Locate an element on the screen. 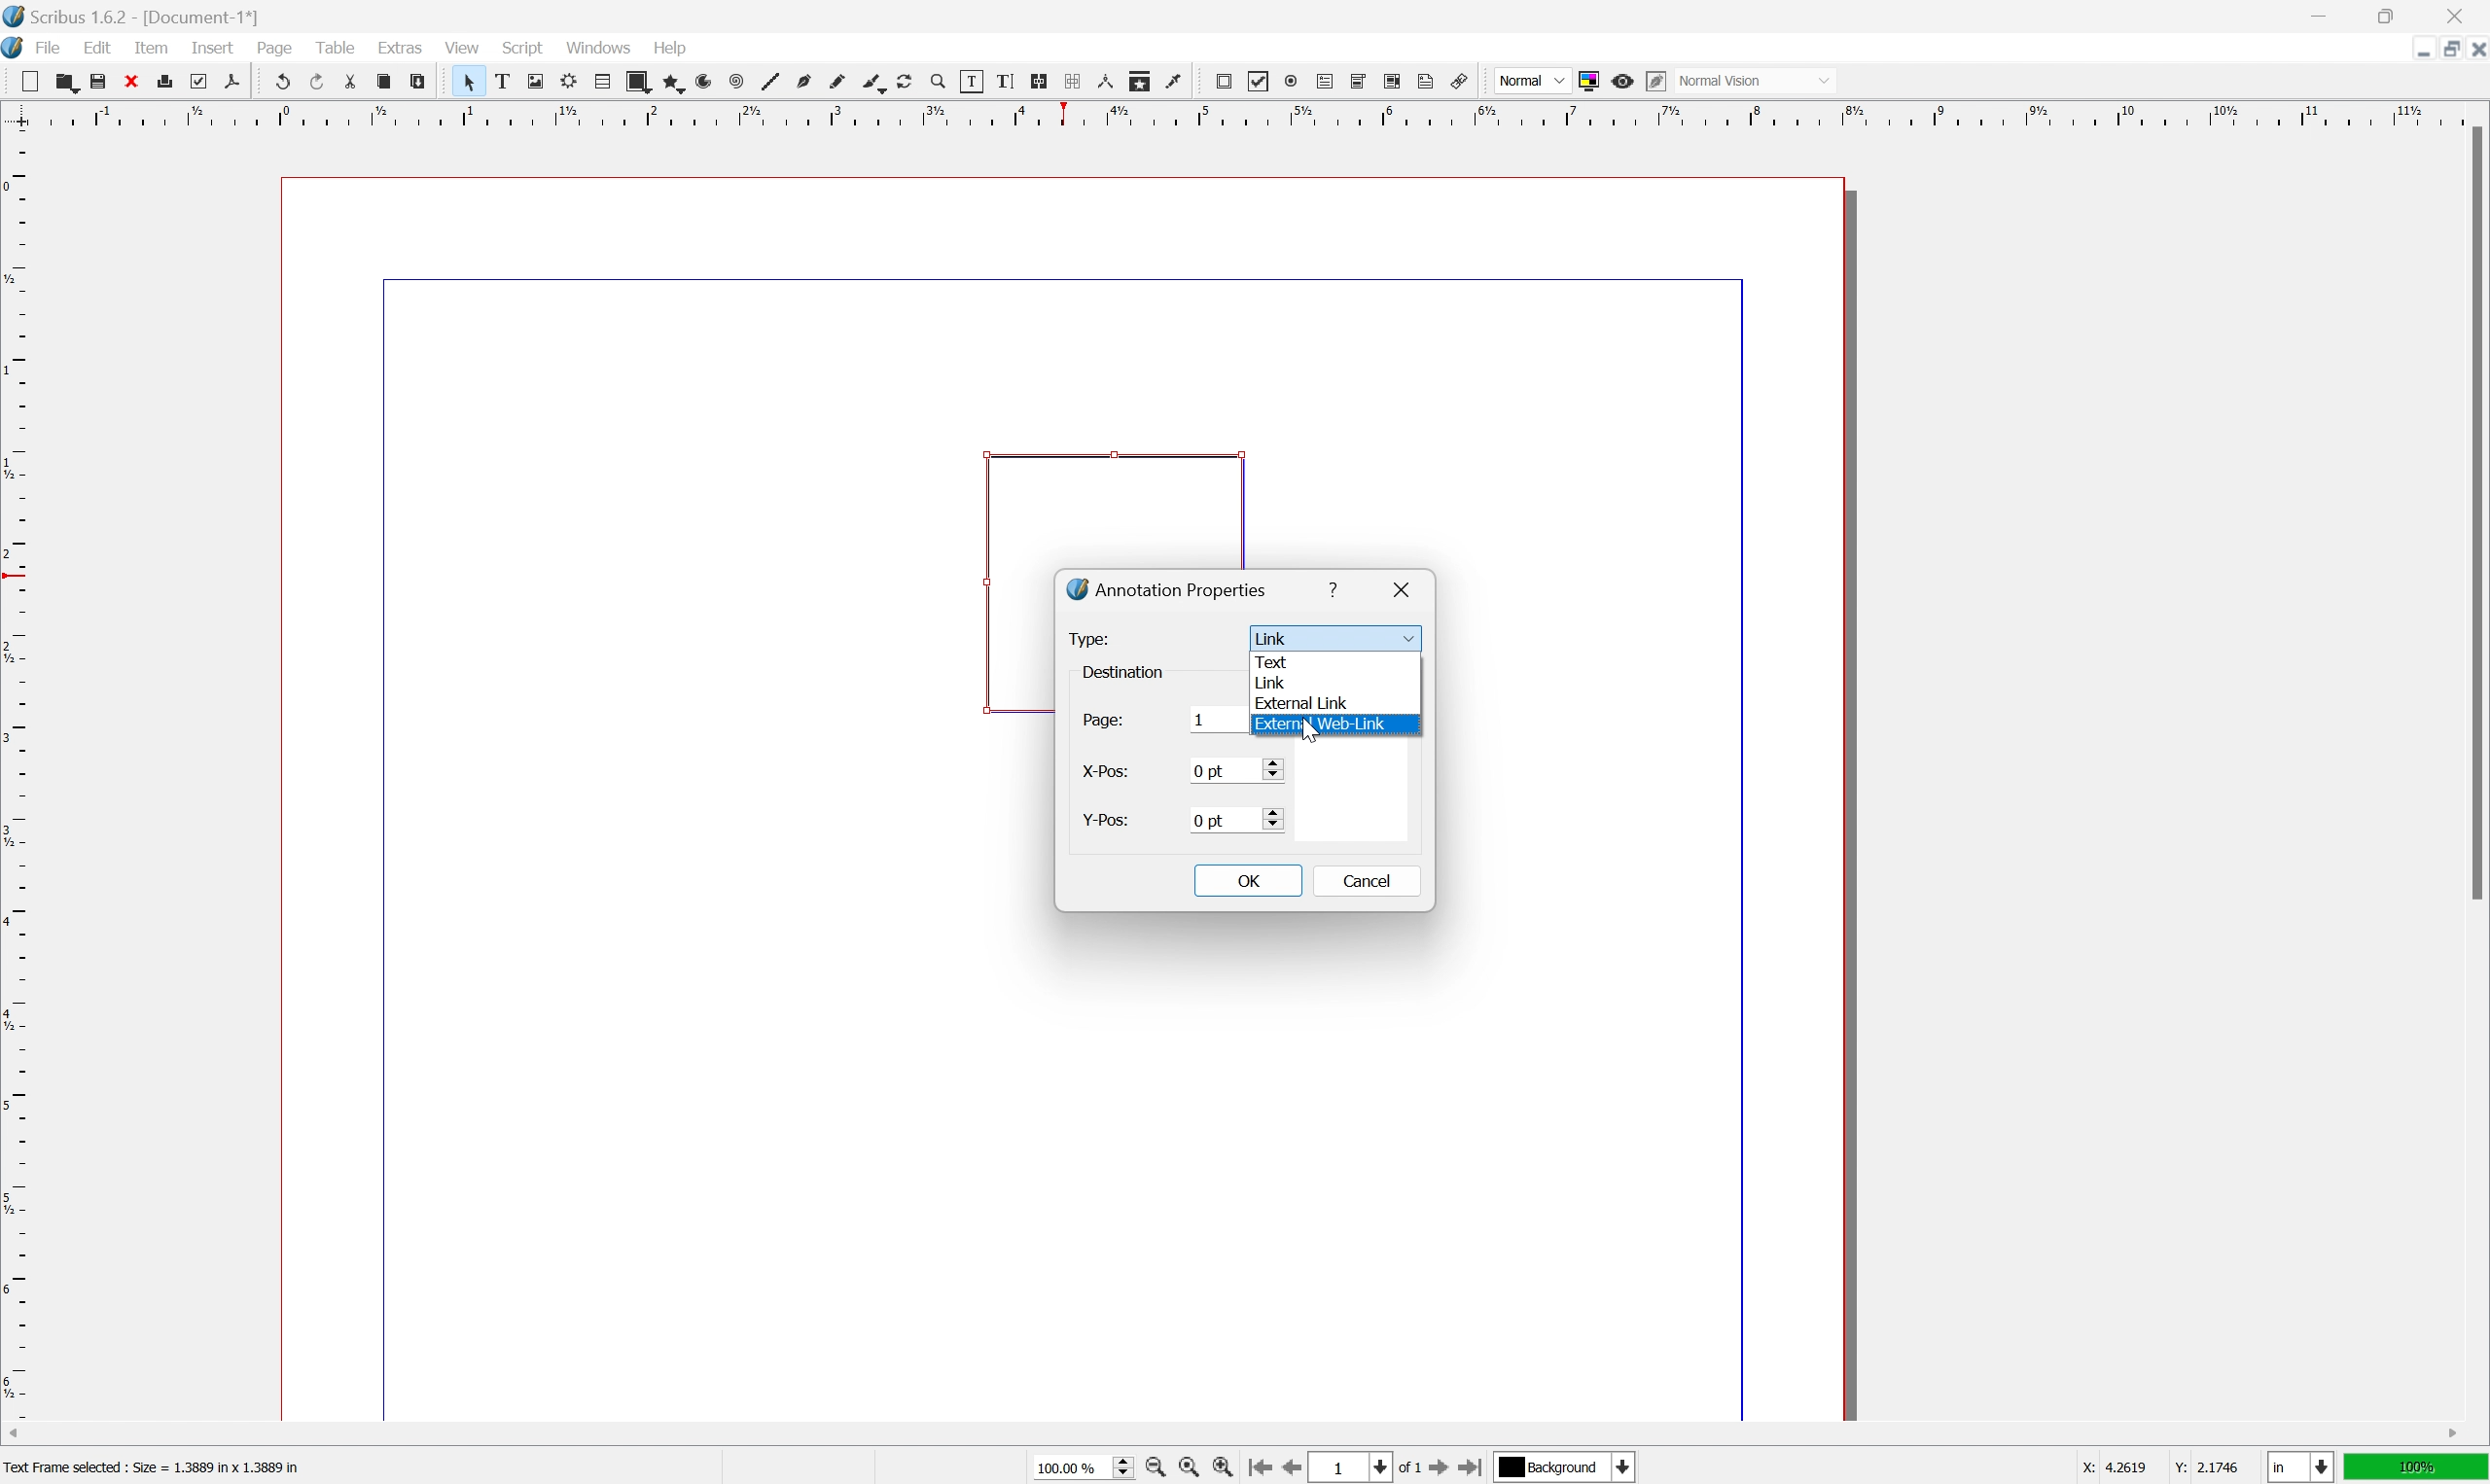 Image resolution: width=2490 pixels, height=1484 pixels. go to first page is located at coordinates (1259, 1469).